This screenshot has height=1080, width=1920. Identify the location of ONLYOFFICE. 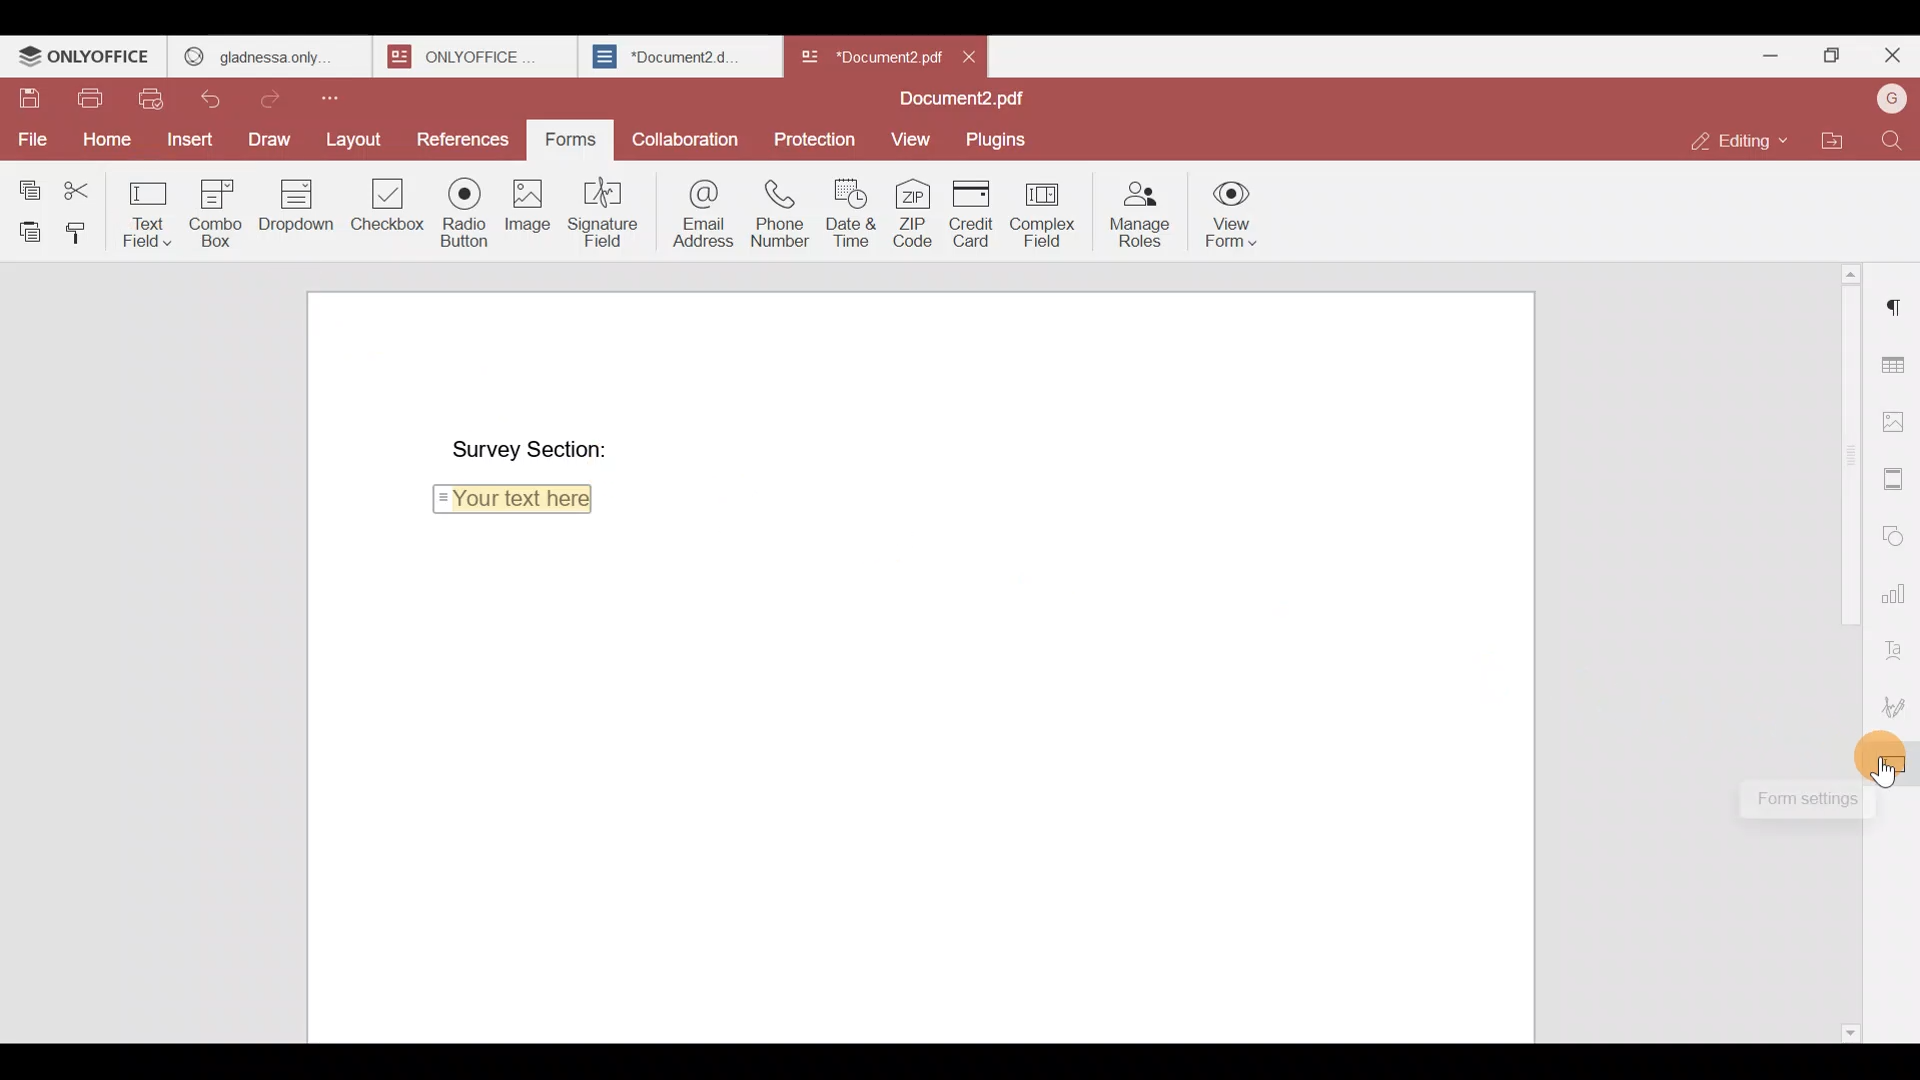
(470, 56).